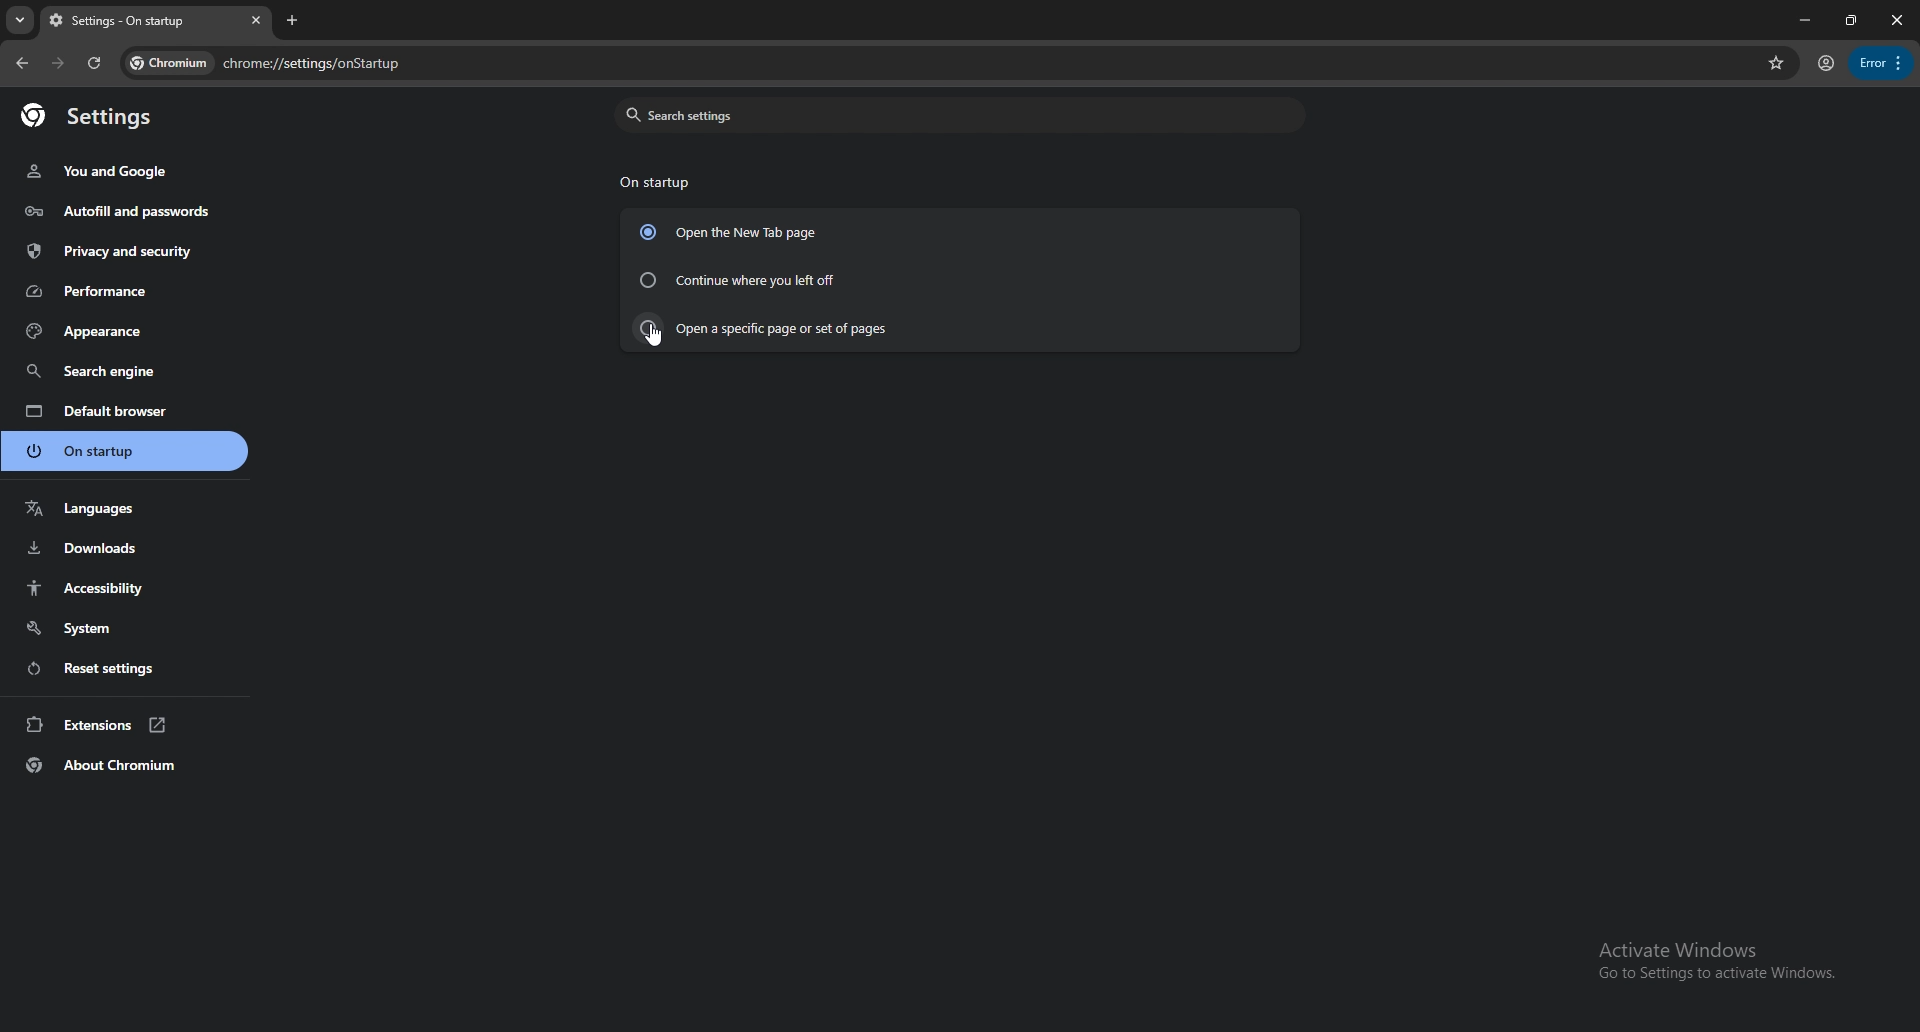  What do you see at coordinates (1776, 62) in the screenshot?
I see `favorites` at bounding box center [1776, 62].